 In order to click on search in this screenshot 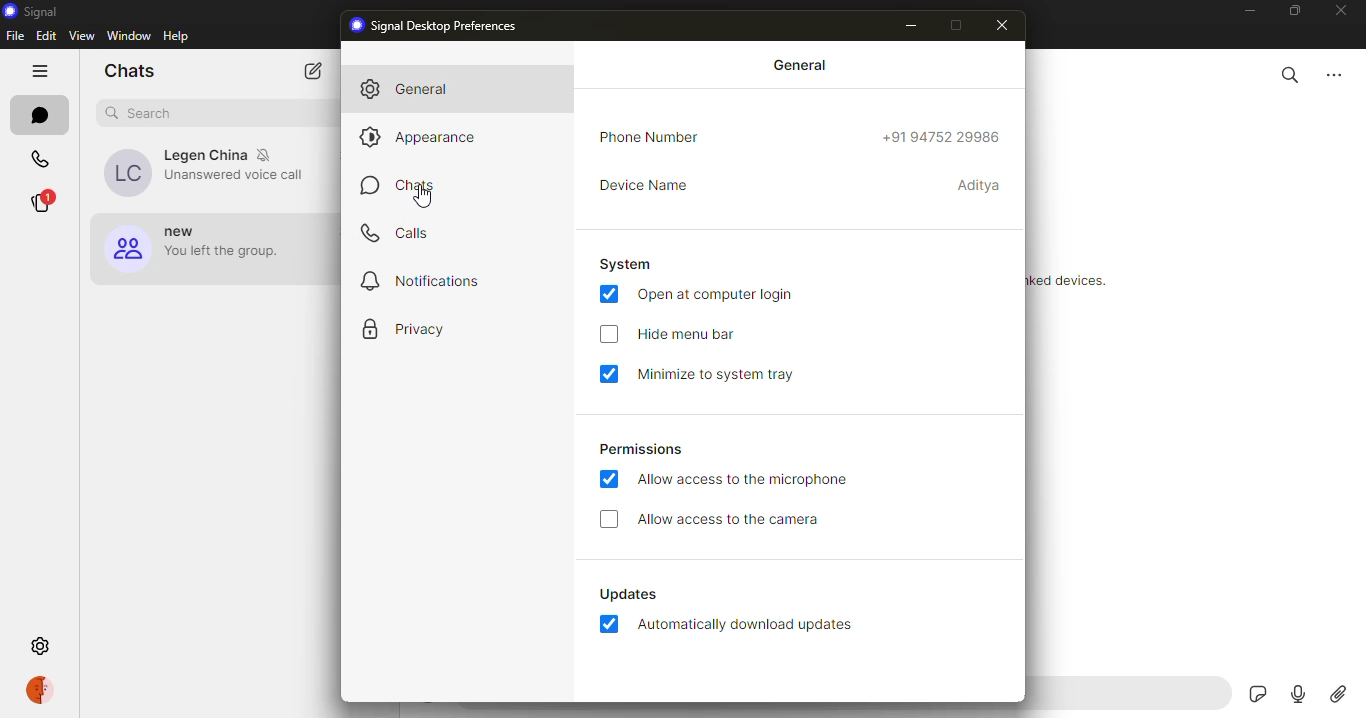, I will do `click(143, 111)`.